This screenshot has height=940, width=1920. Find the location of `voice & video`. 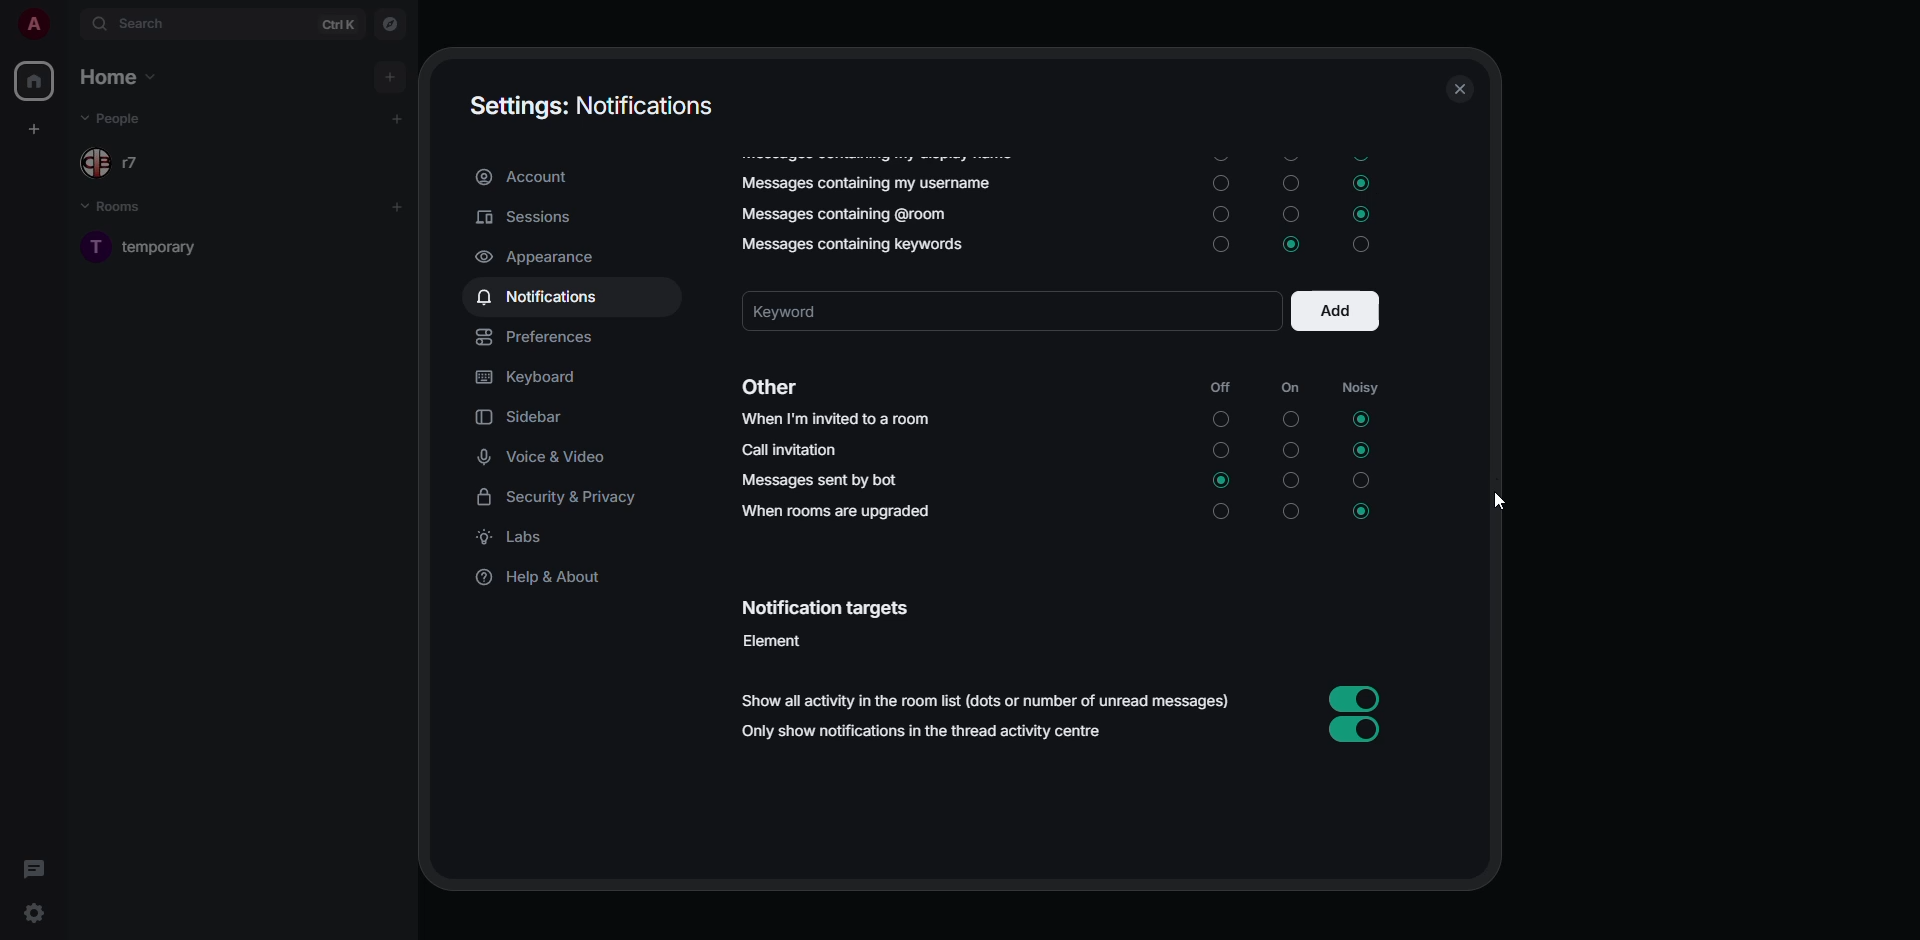

voice & video is located at coordinates (546, 457).